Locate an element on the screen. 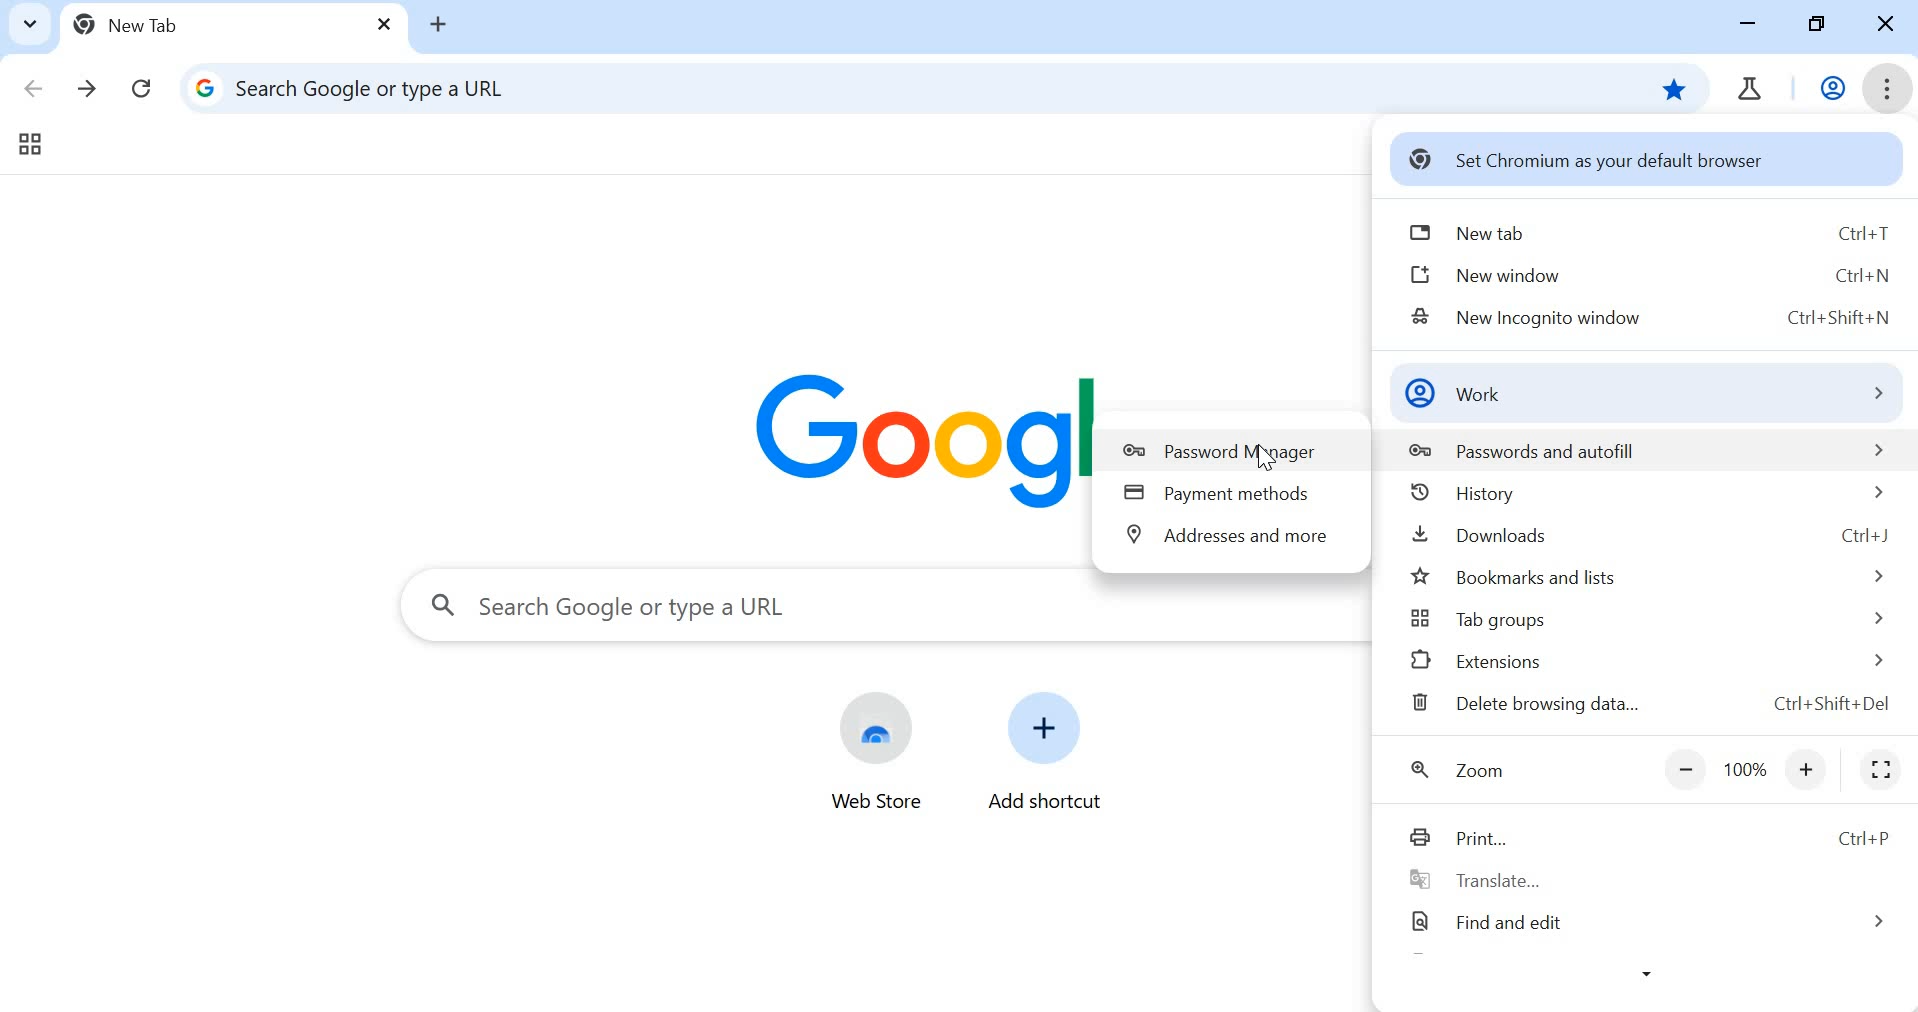 The image size is (1918, 1012). new incognito window is located at coordinates (1653, 317).